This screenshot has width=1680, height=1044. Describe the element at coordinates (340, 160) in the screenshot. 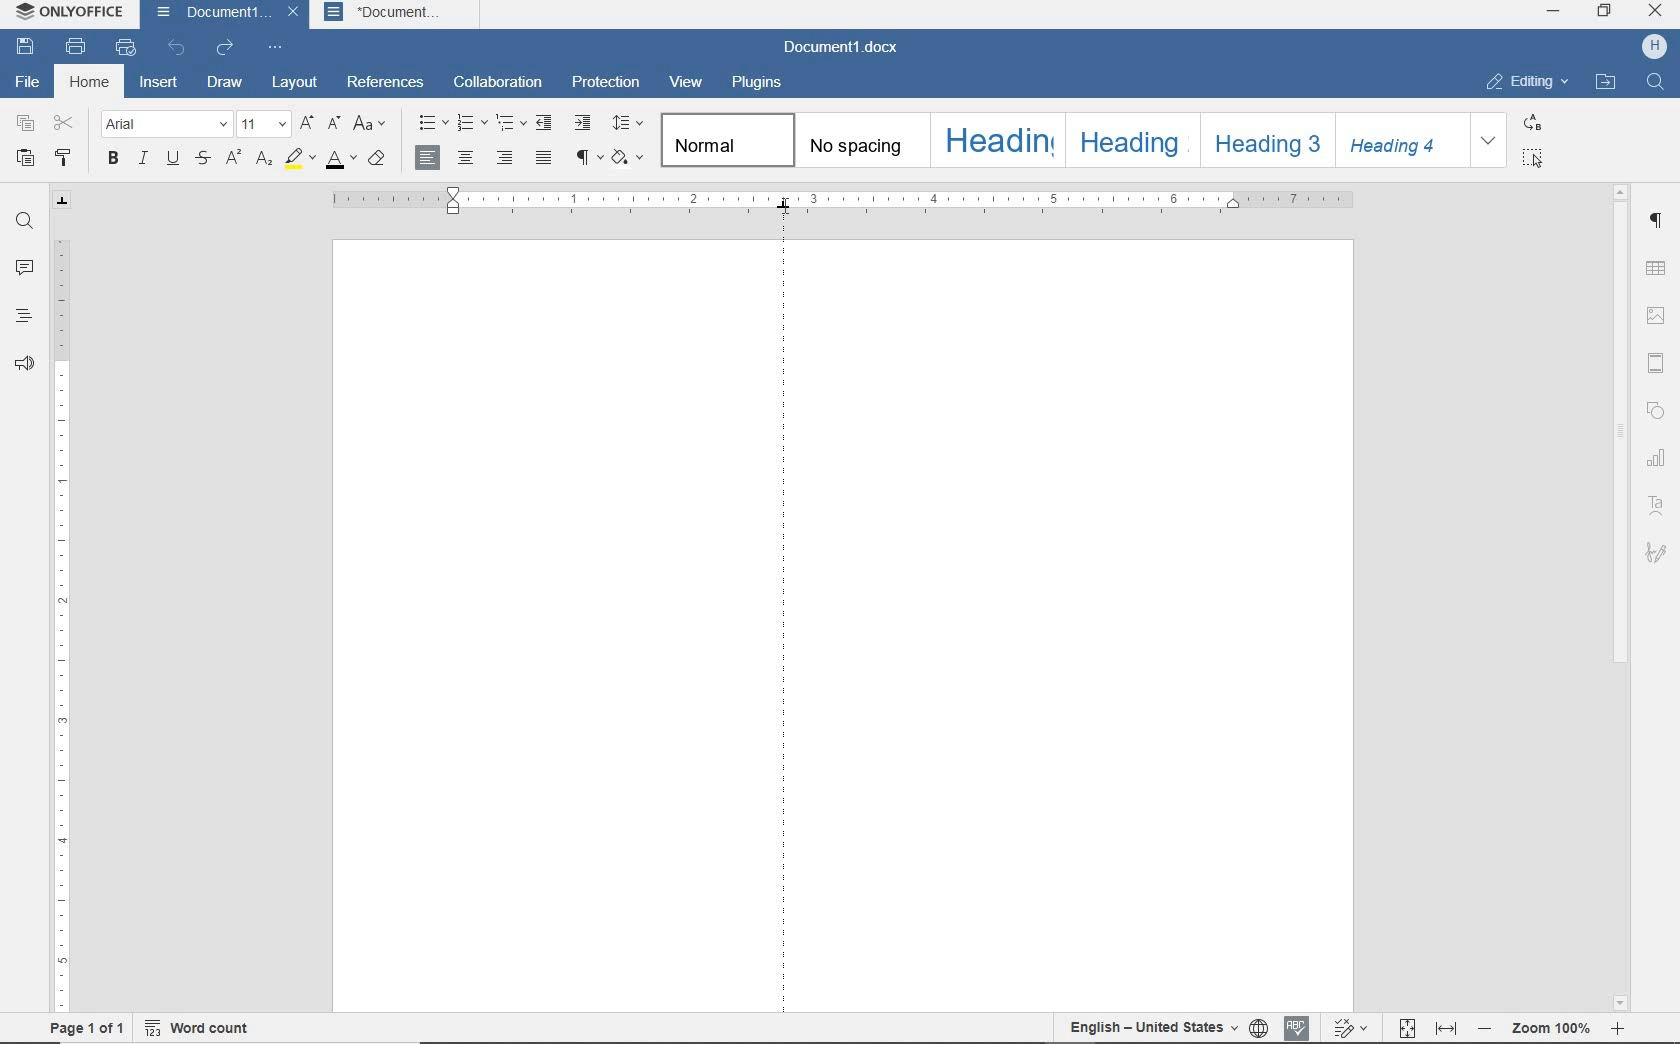

I see `FONT COLOR` at that location.